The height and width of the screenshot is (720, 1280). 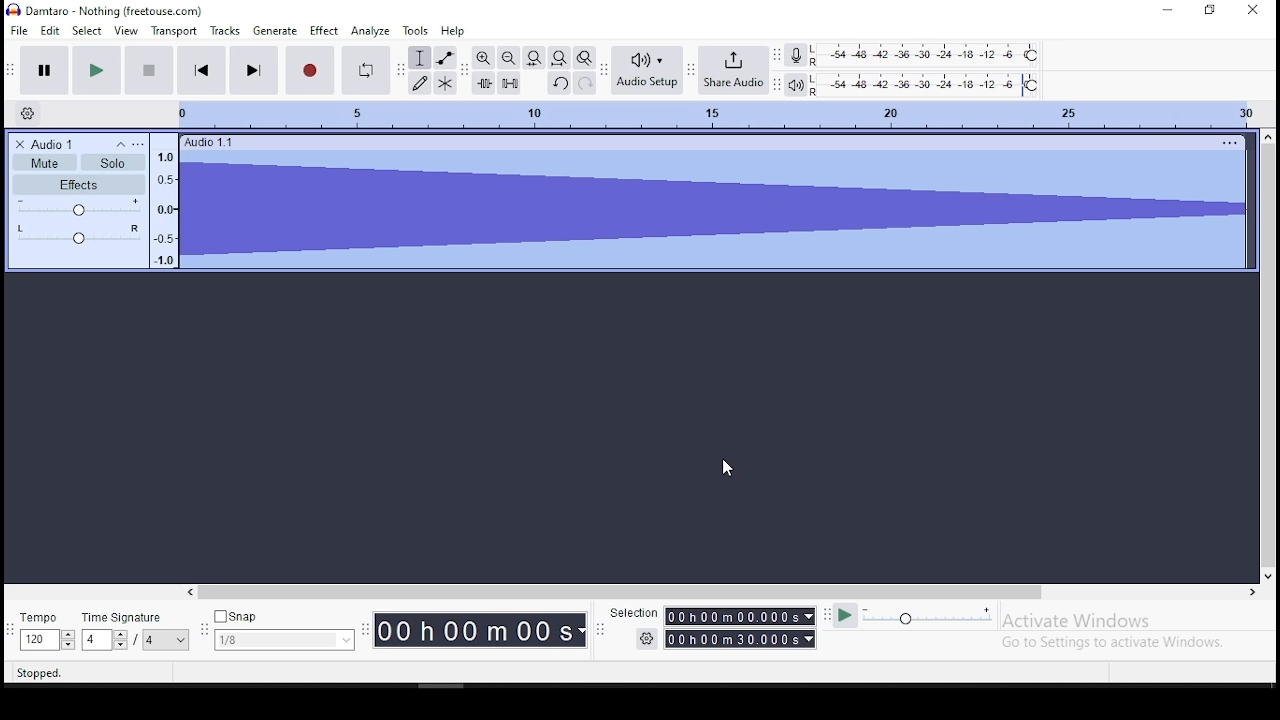 What do you see at coordinates (113, 162) in the screenshot?
I see `solo` at bounding box center [113, 162].